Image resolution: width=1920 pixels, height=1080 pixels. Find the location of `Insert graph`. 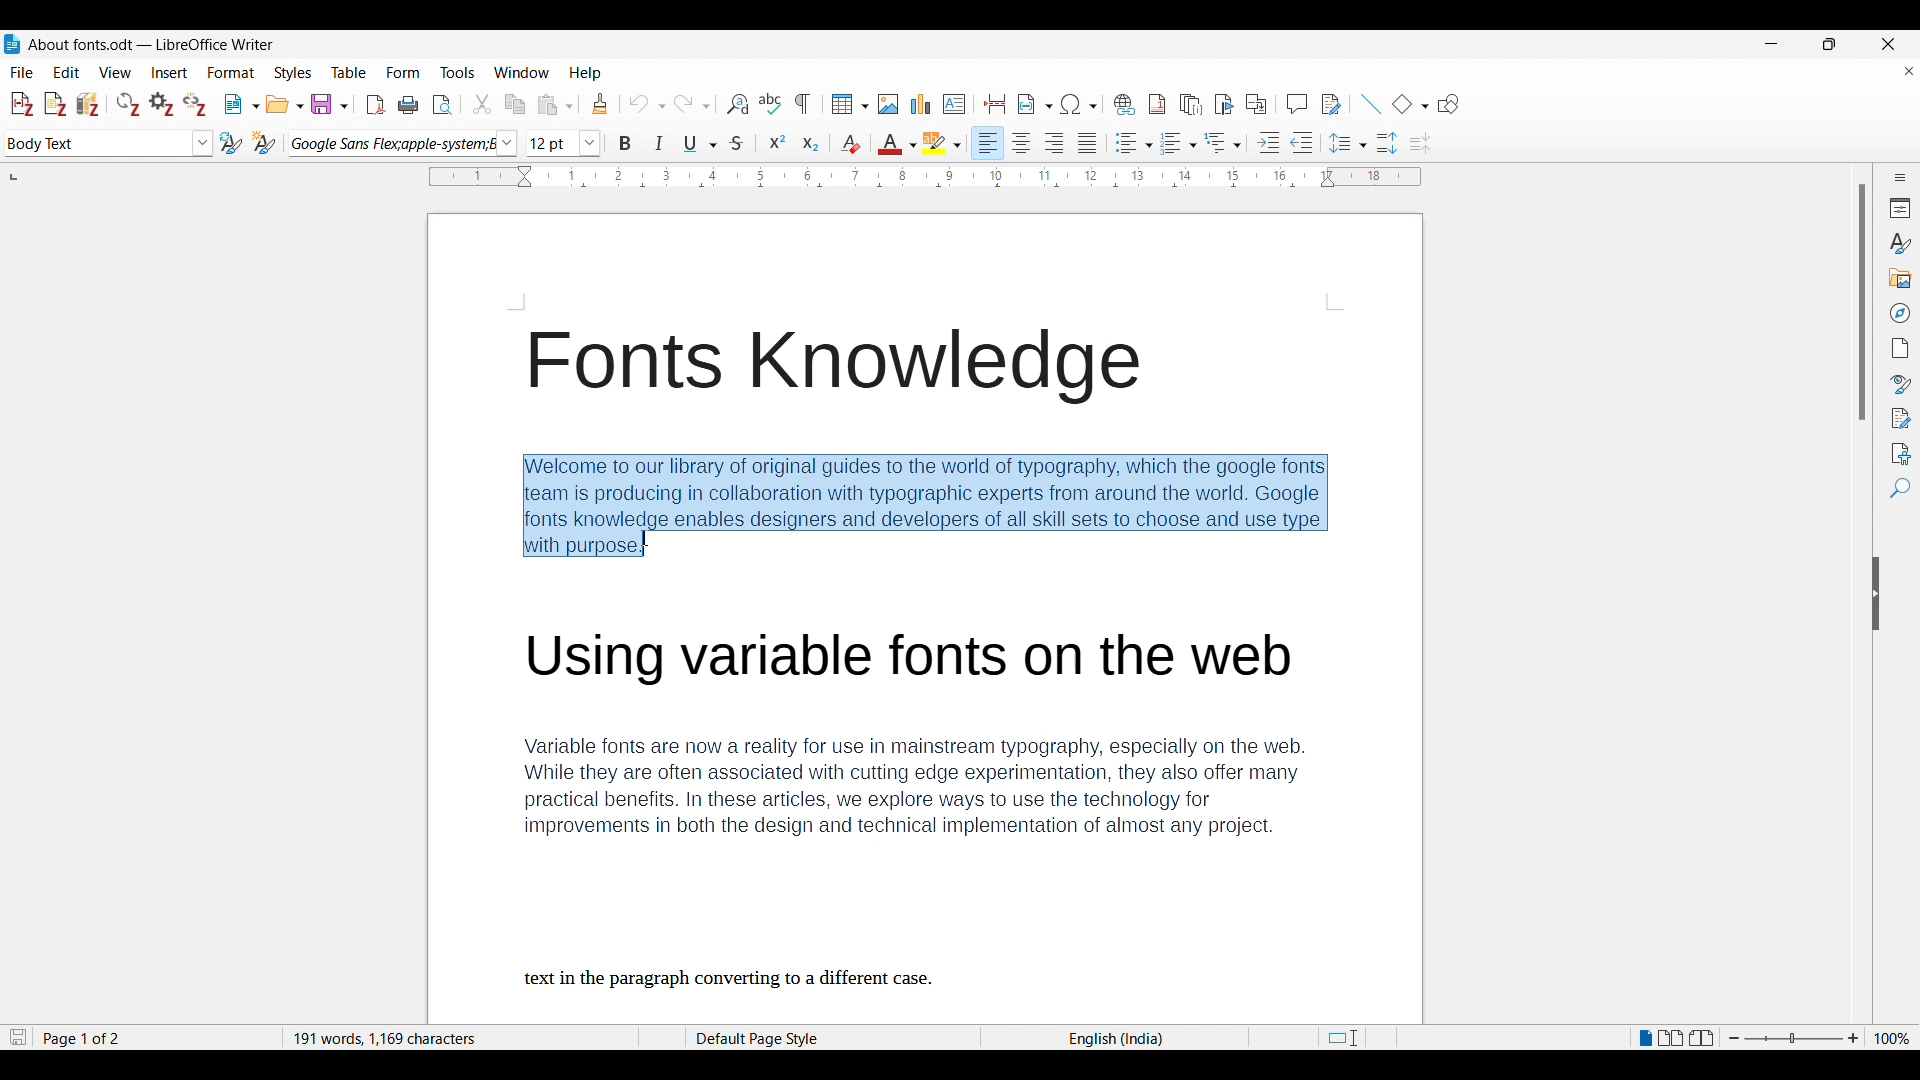

Insert graph is located at coordinates (920, 103).